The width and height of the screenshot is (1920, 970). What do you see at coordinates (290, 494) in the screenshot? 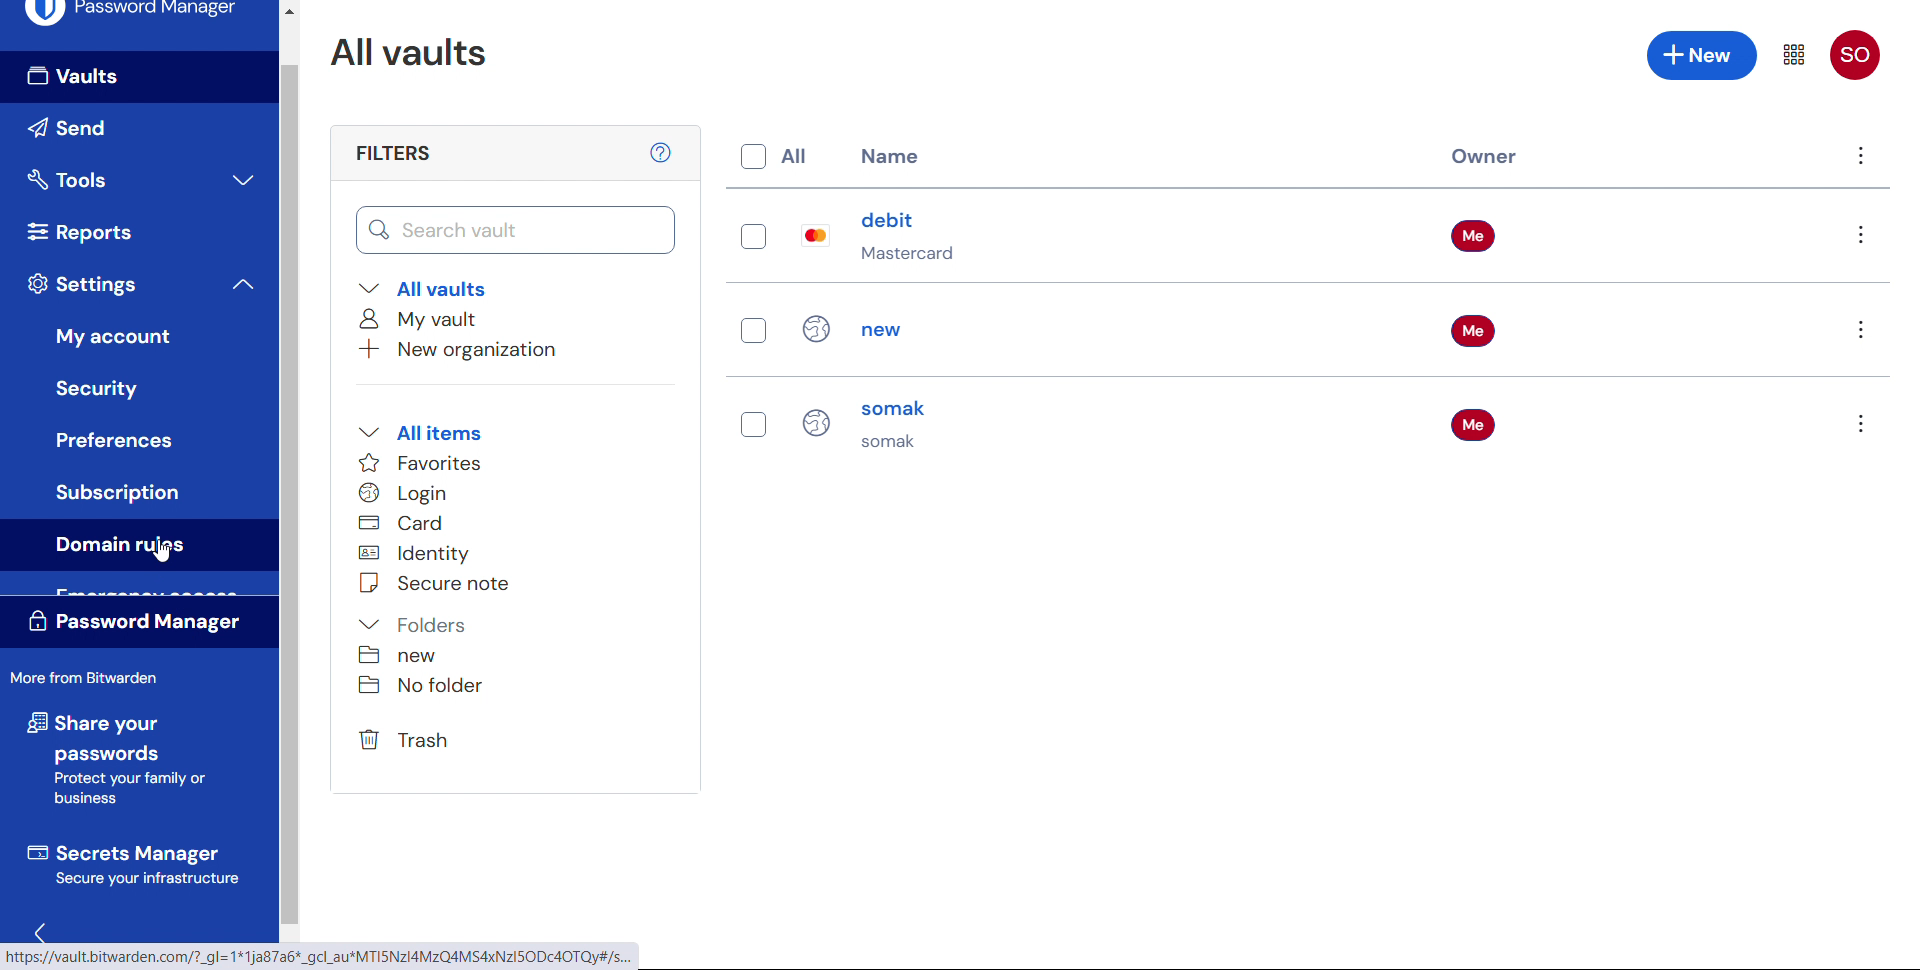
I see `Scroll bar ` at bounding box center [290, 494].